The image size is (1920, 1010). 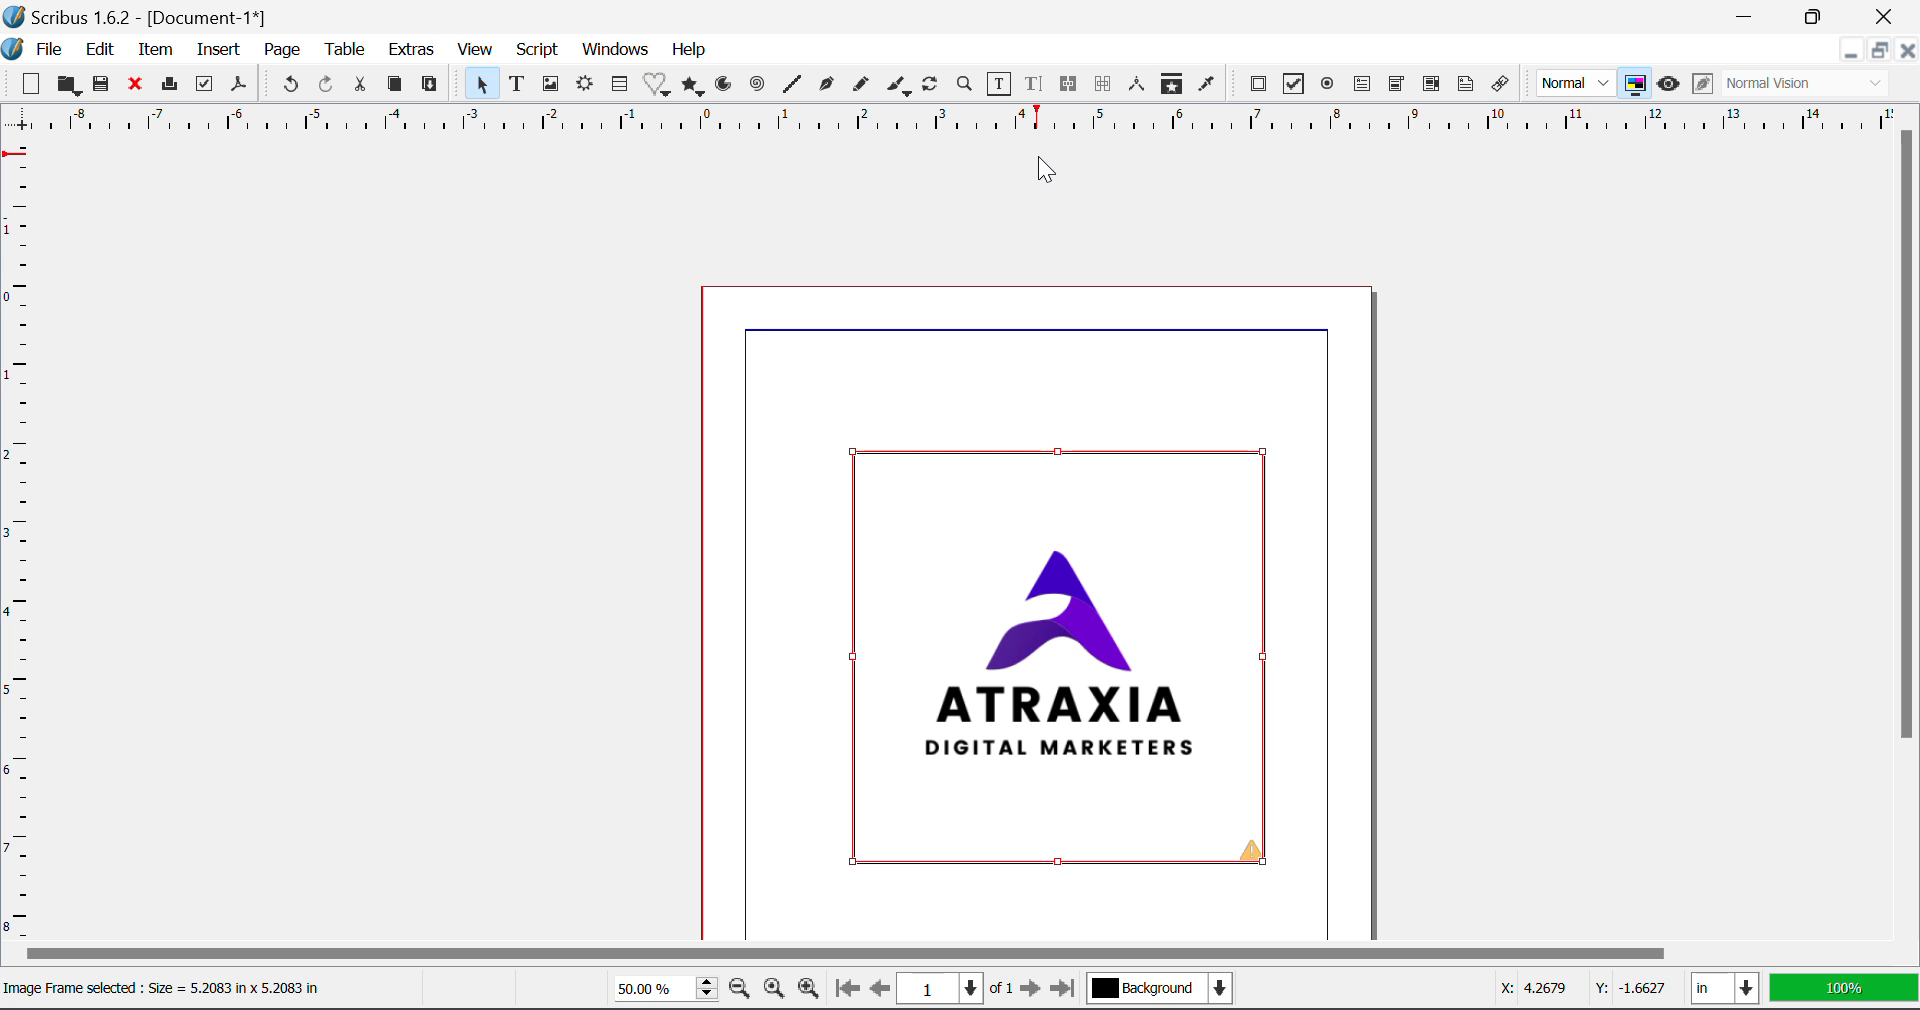 I want to click on Arc, so click(x=727, y=87).